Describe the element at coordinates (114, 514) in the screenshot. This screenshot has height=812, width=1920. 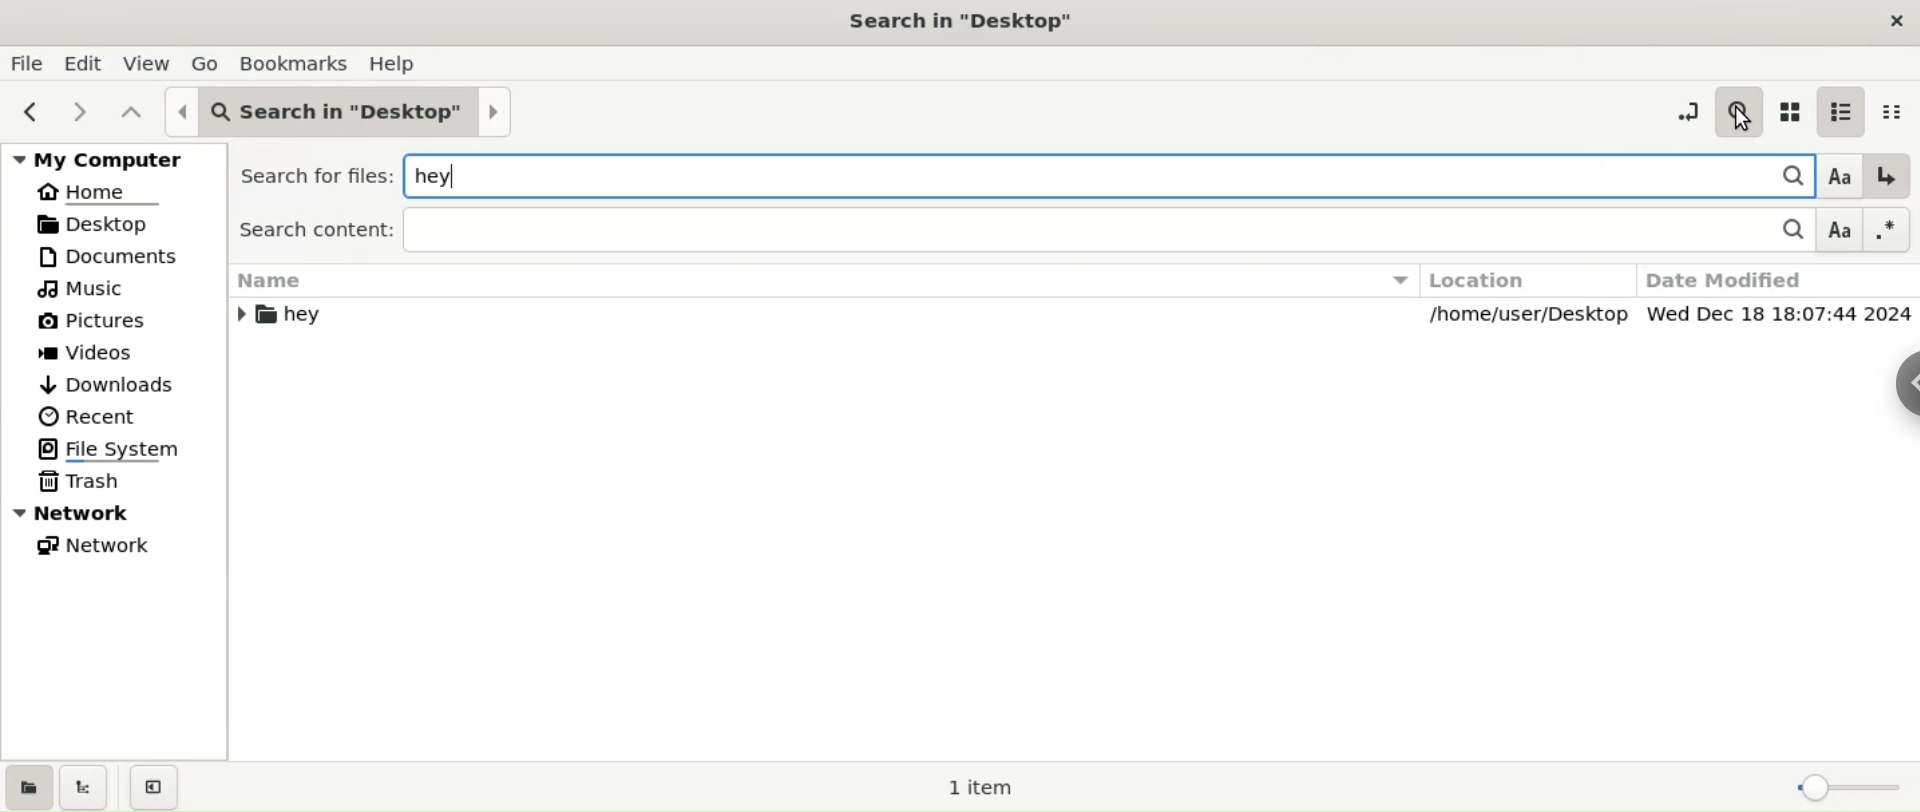
I see `network` at that location.